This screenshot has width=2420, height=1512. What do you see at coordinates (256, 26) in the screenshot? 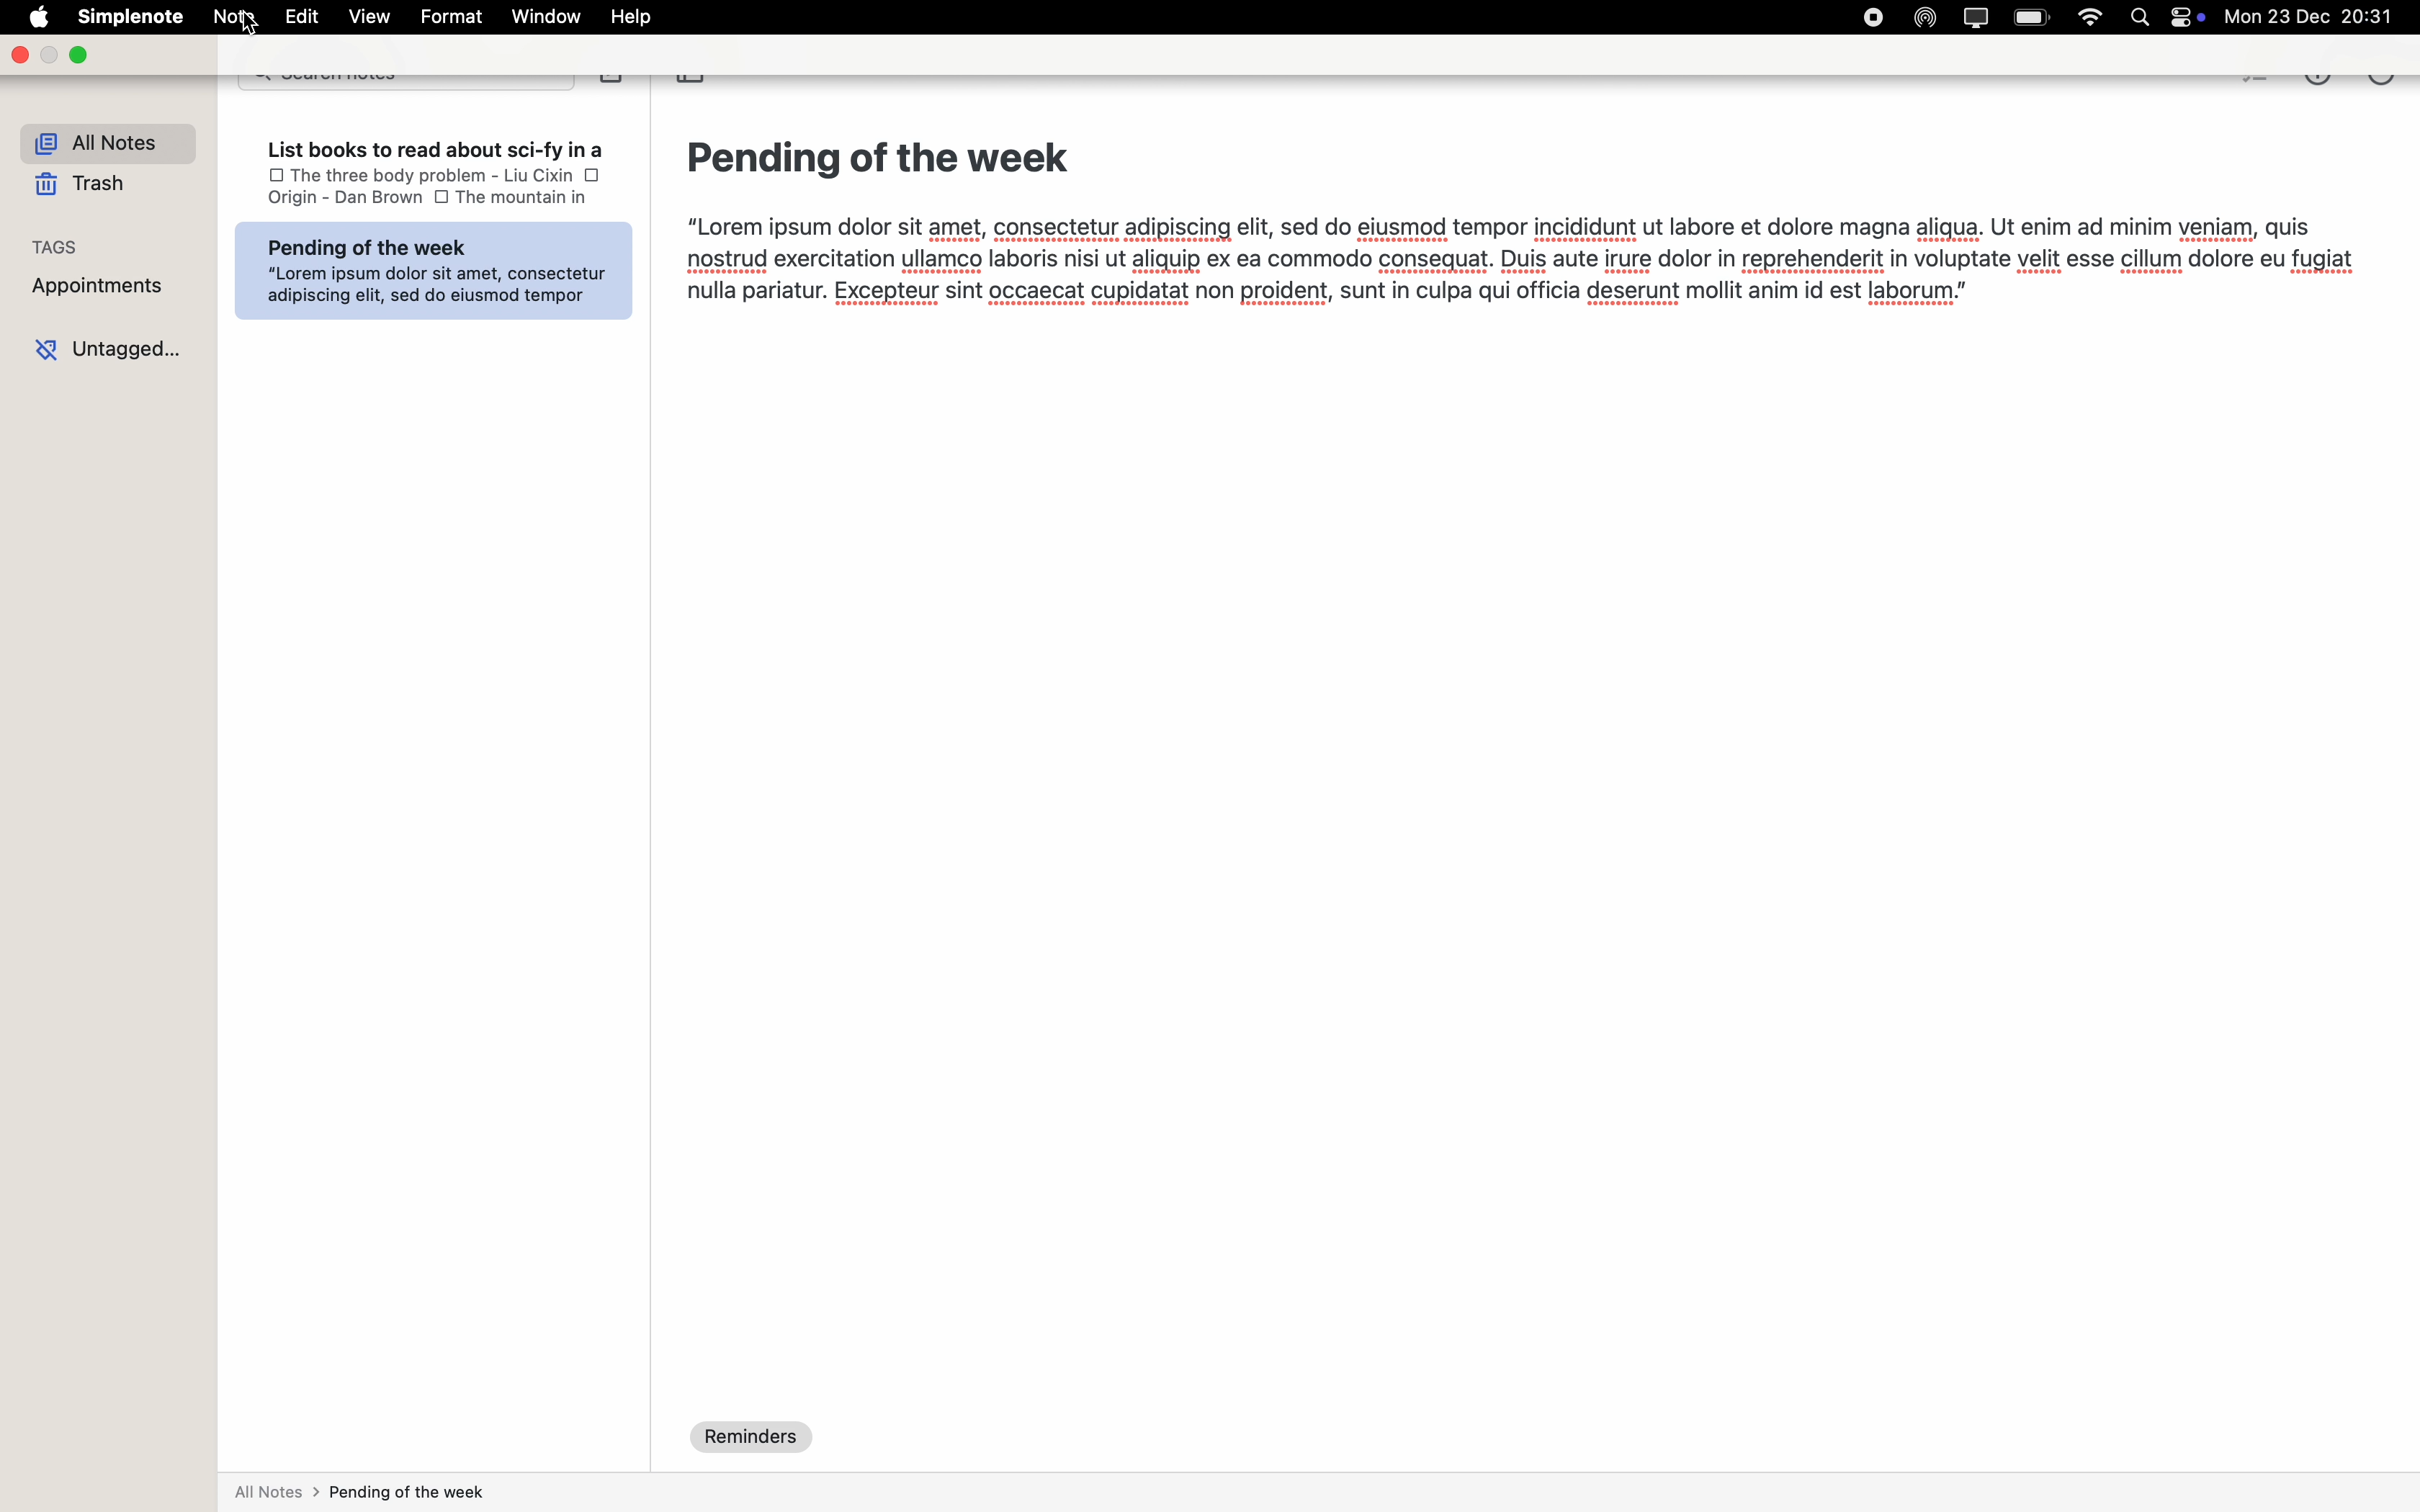
I see `cursor` at bounding box center [256, 26].